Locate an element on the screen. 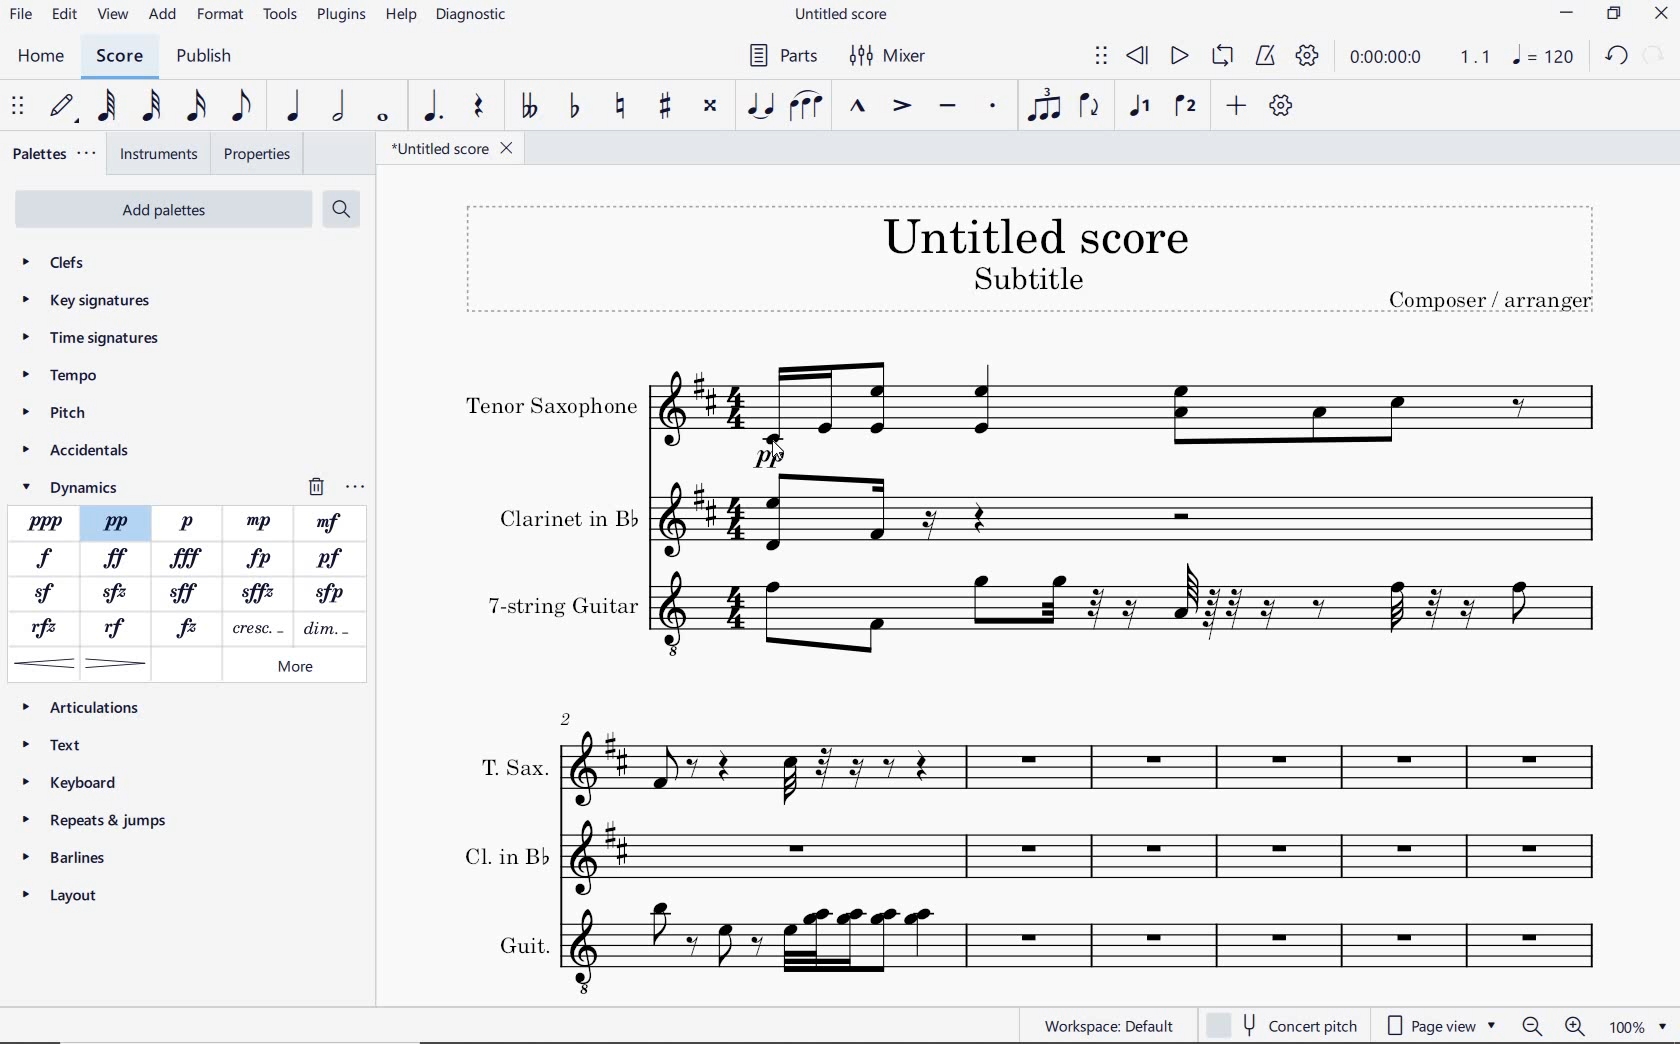 This screenshot has width=1680, height=1044. file name is located at coordinates (454, 149).